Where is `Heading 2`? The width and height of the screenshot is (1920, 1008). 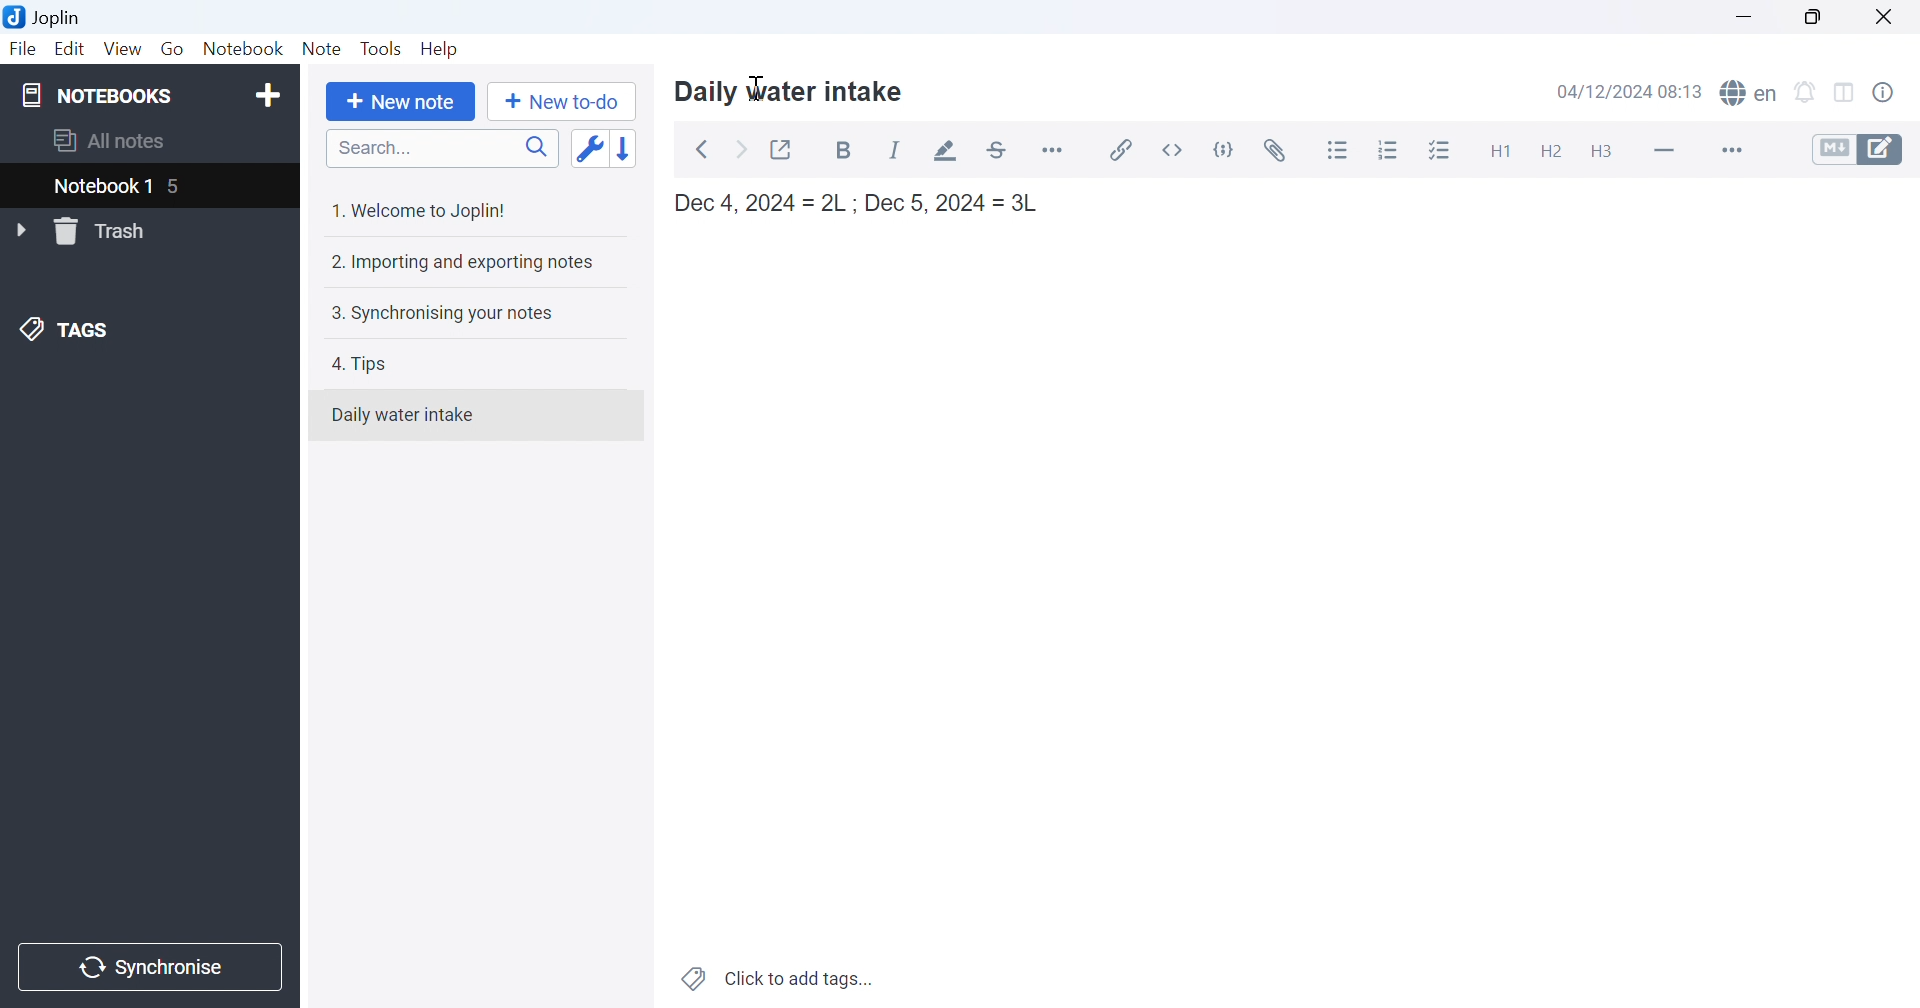 Heading 2 is located at coordinates (1553, 150).